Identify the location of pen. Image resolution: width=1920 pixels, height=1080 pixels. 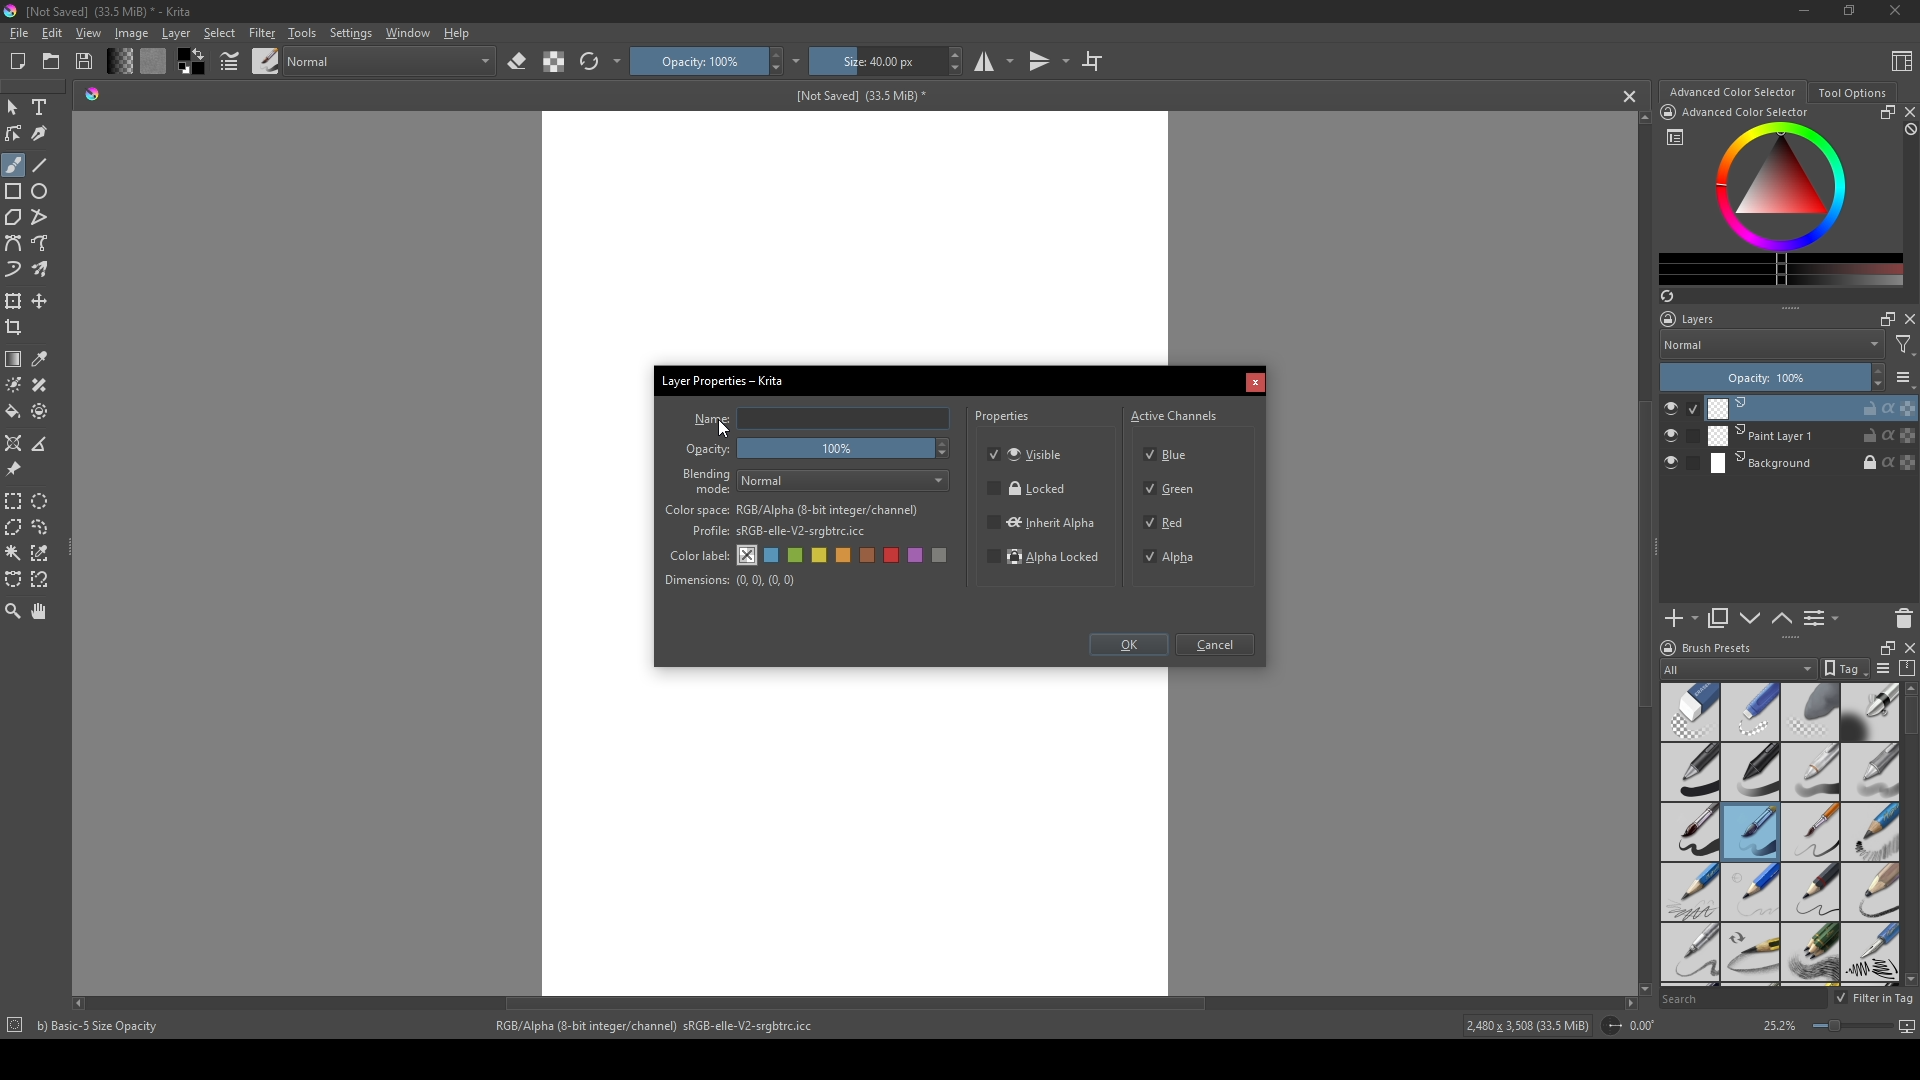
(1689, 773).